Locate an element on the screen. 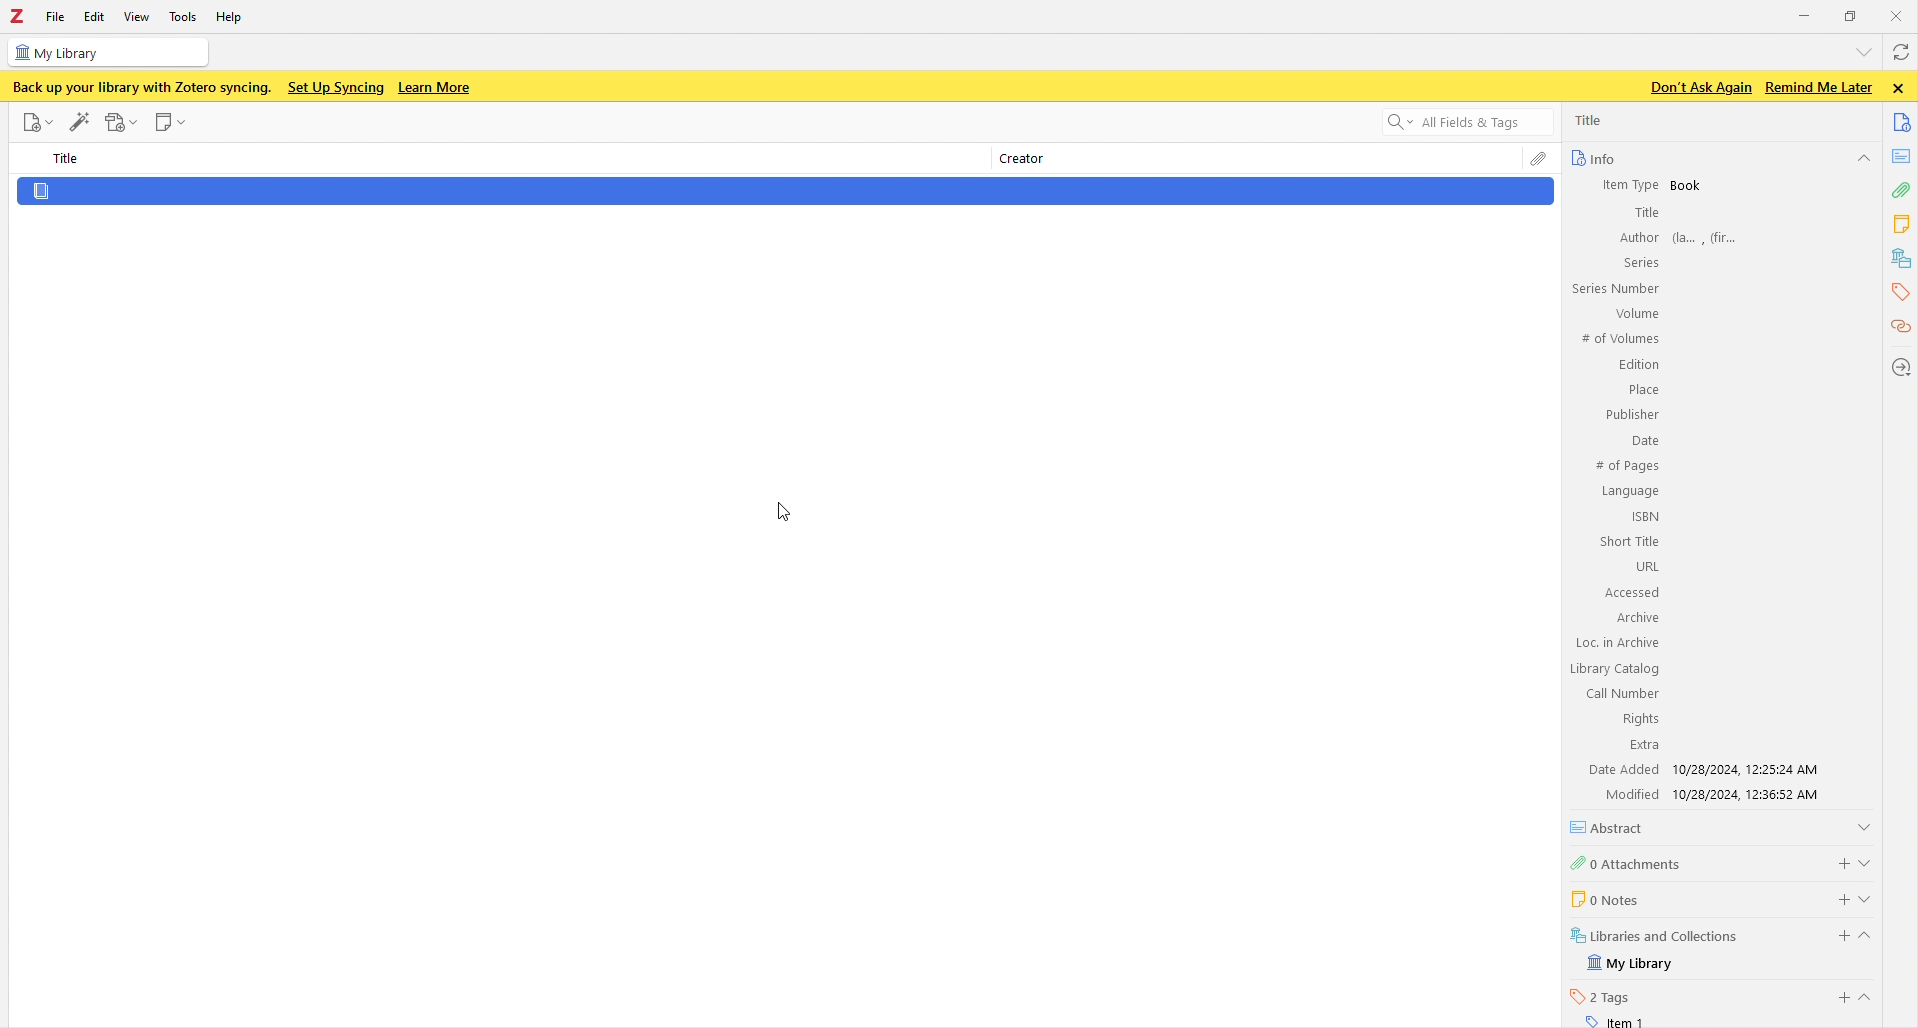 The image size is (1918, 1028). ISBN is located at coordinates (1646, 516).